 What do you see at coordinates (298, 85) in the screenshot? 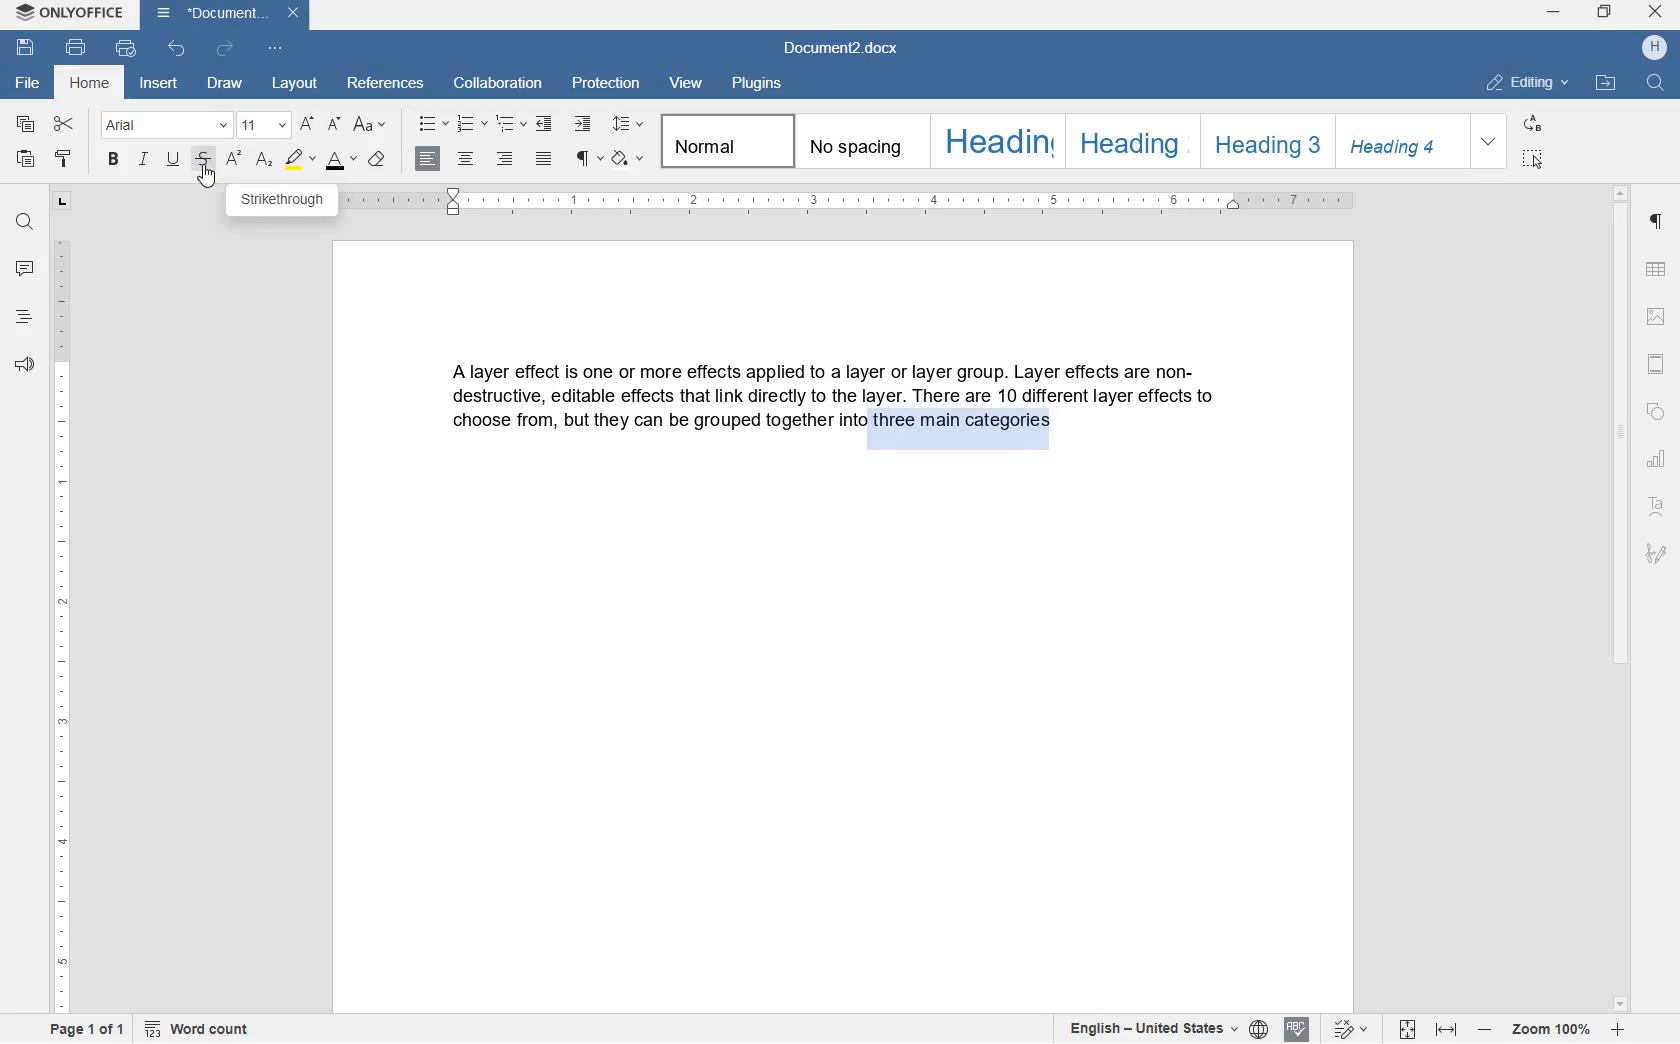
I see `layout` at bounding box center [298, 85].